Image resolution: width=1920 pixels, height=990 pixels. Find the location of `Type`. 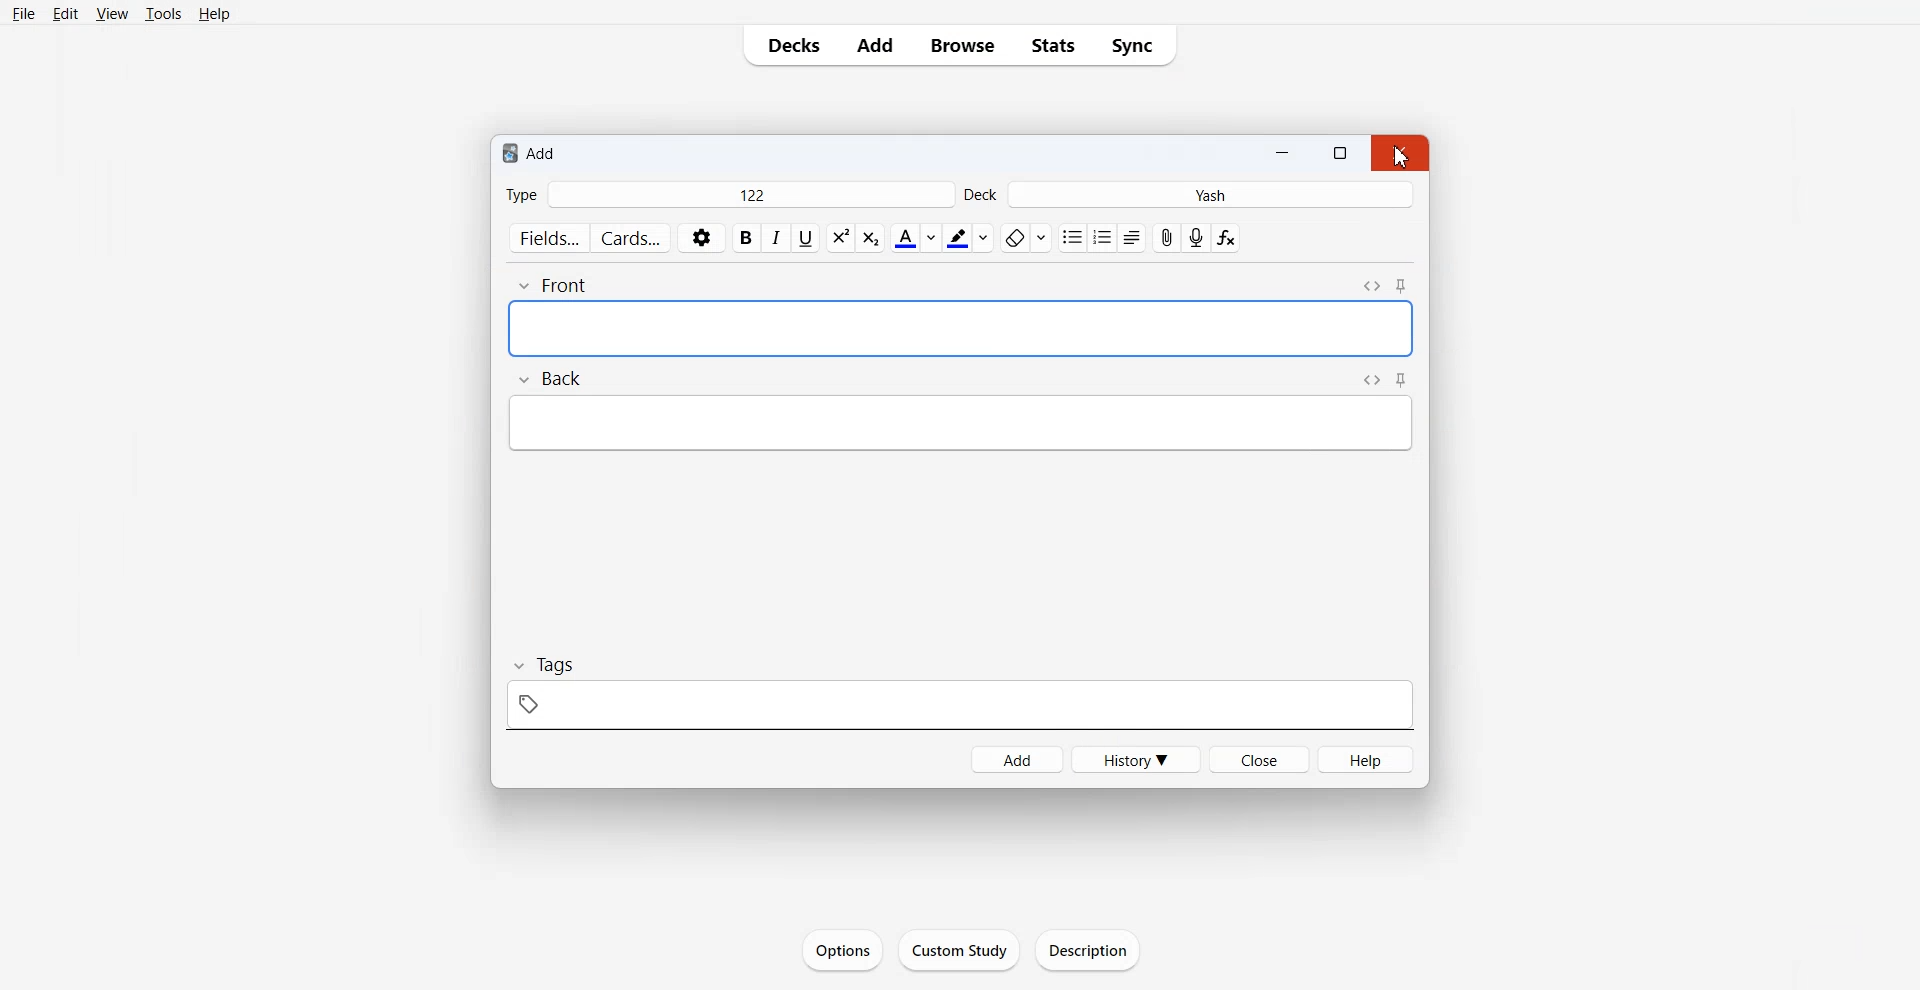

Type is located at coordinates (521, 194).